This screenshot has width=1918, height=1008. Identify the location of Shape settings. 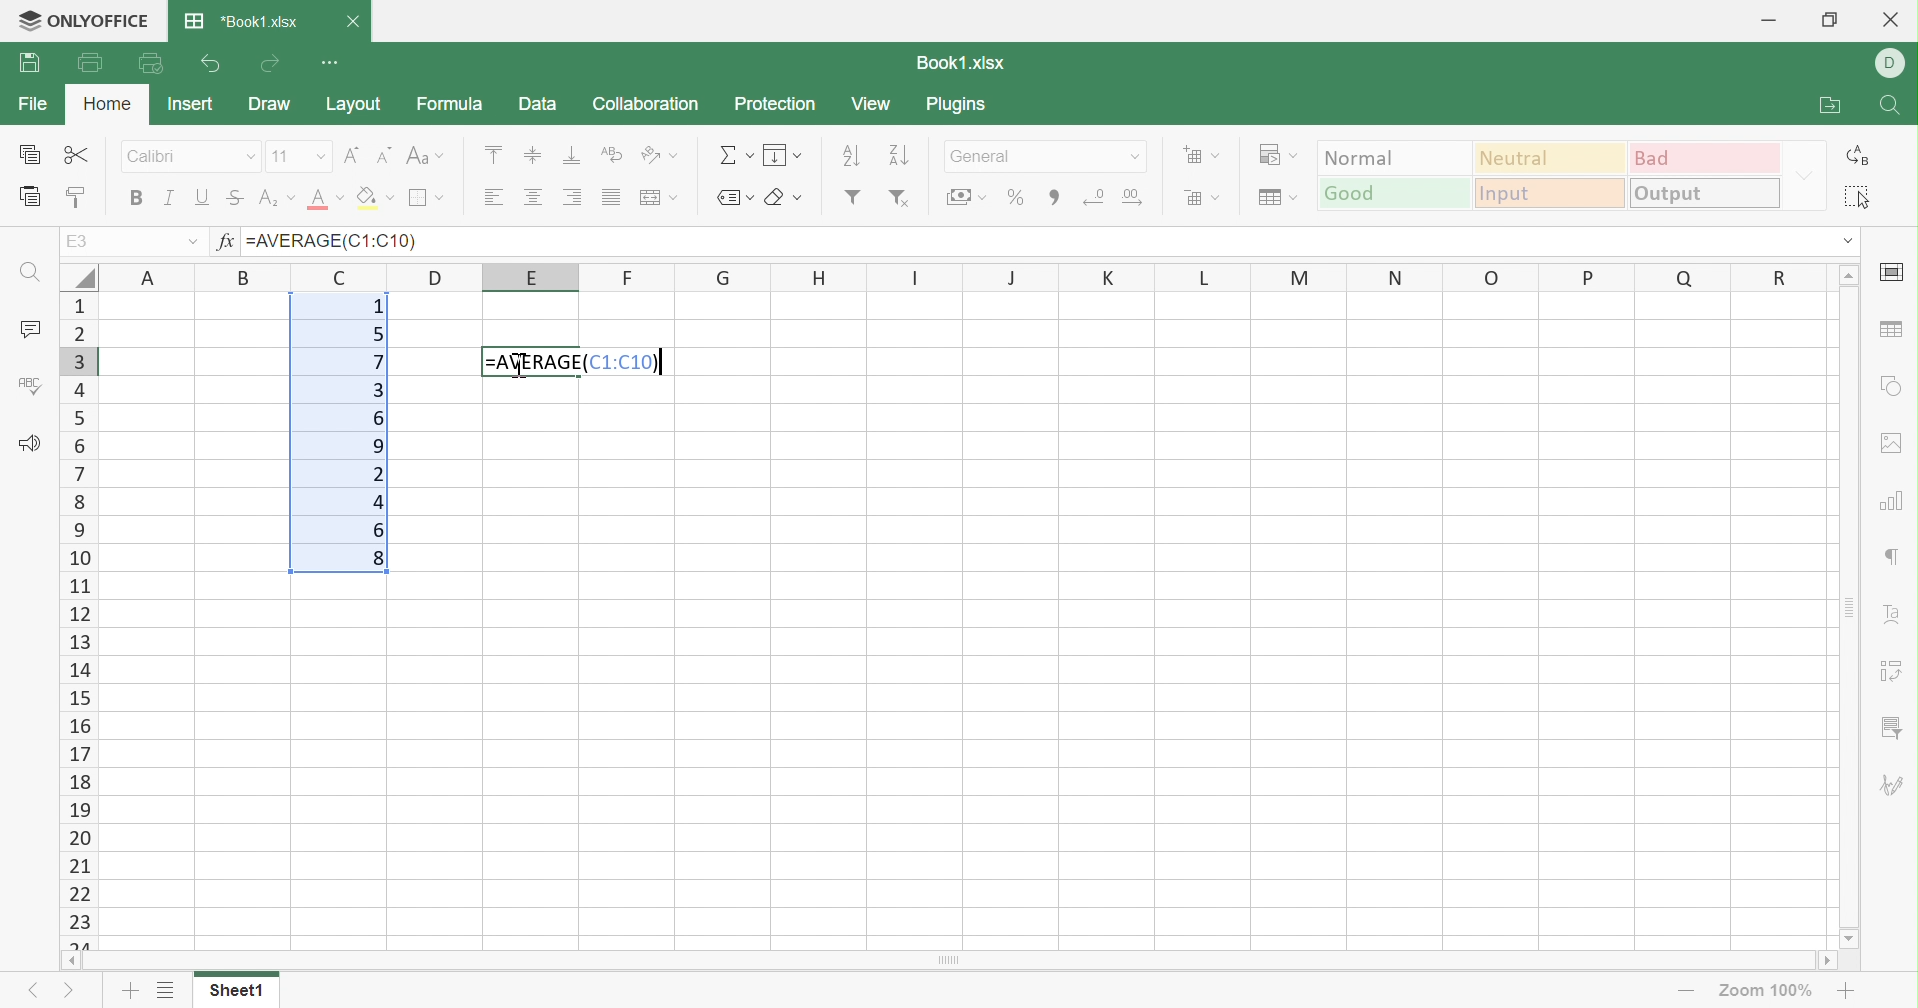
(1890, 374).